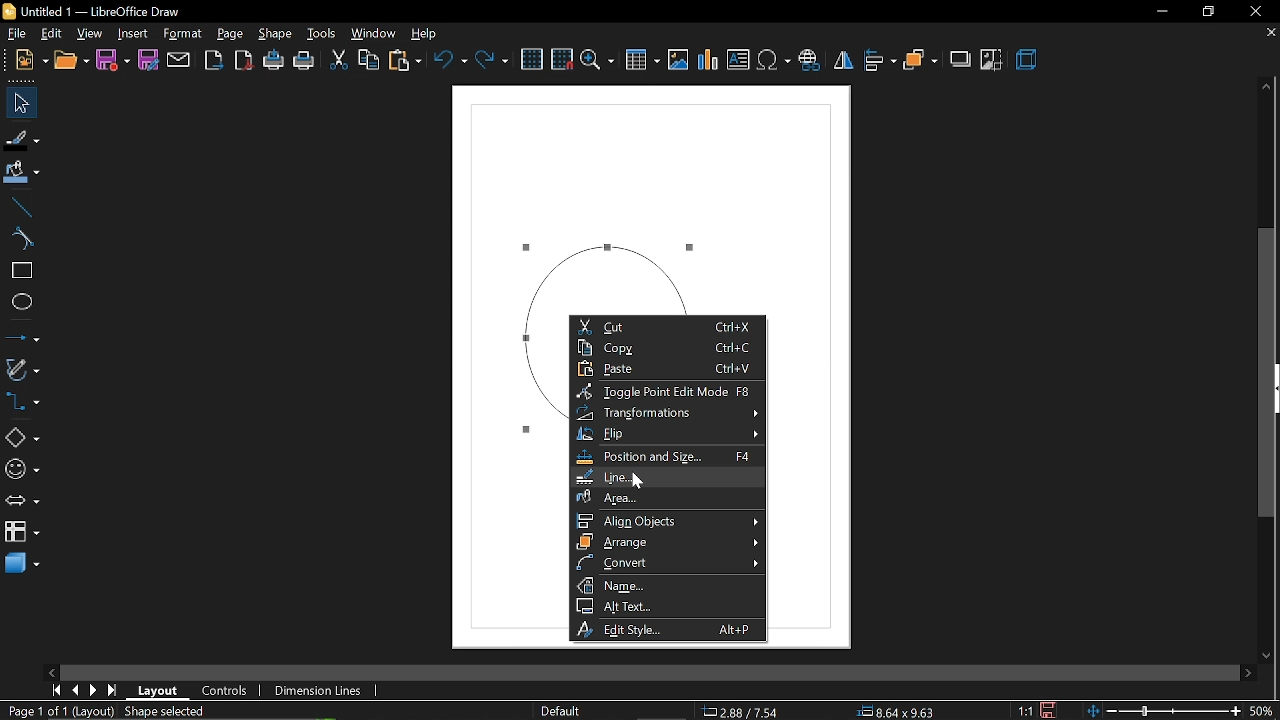 The image size is (1280, 720). I want to click on area, so click(665, 496).